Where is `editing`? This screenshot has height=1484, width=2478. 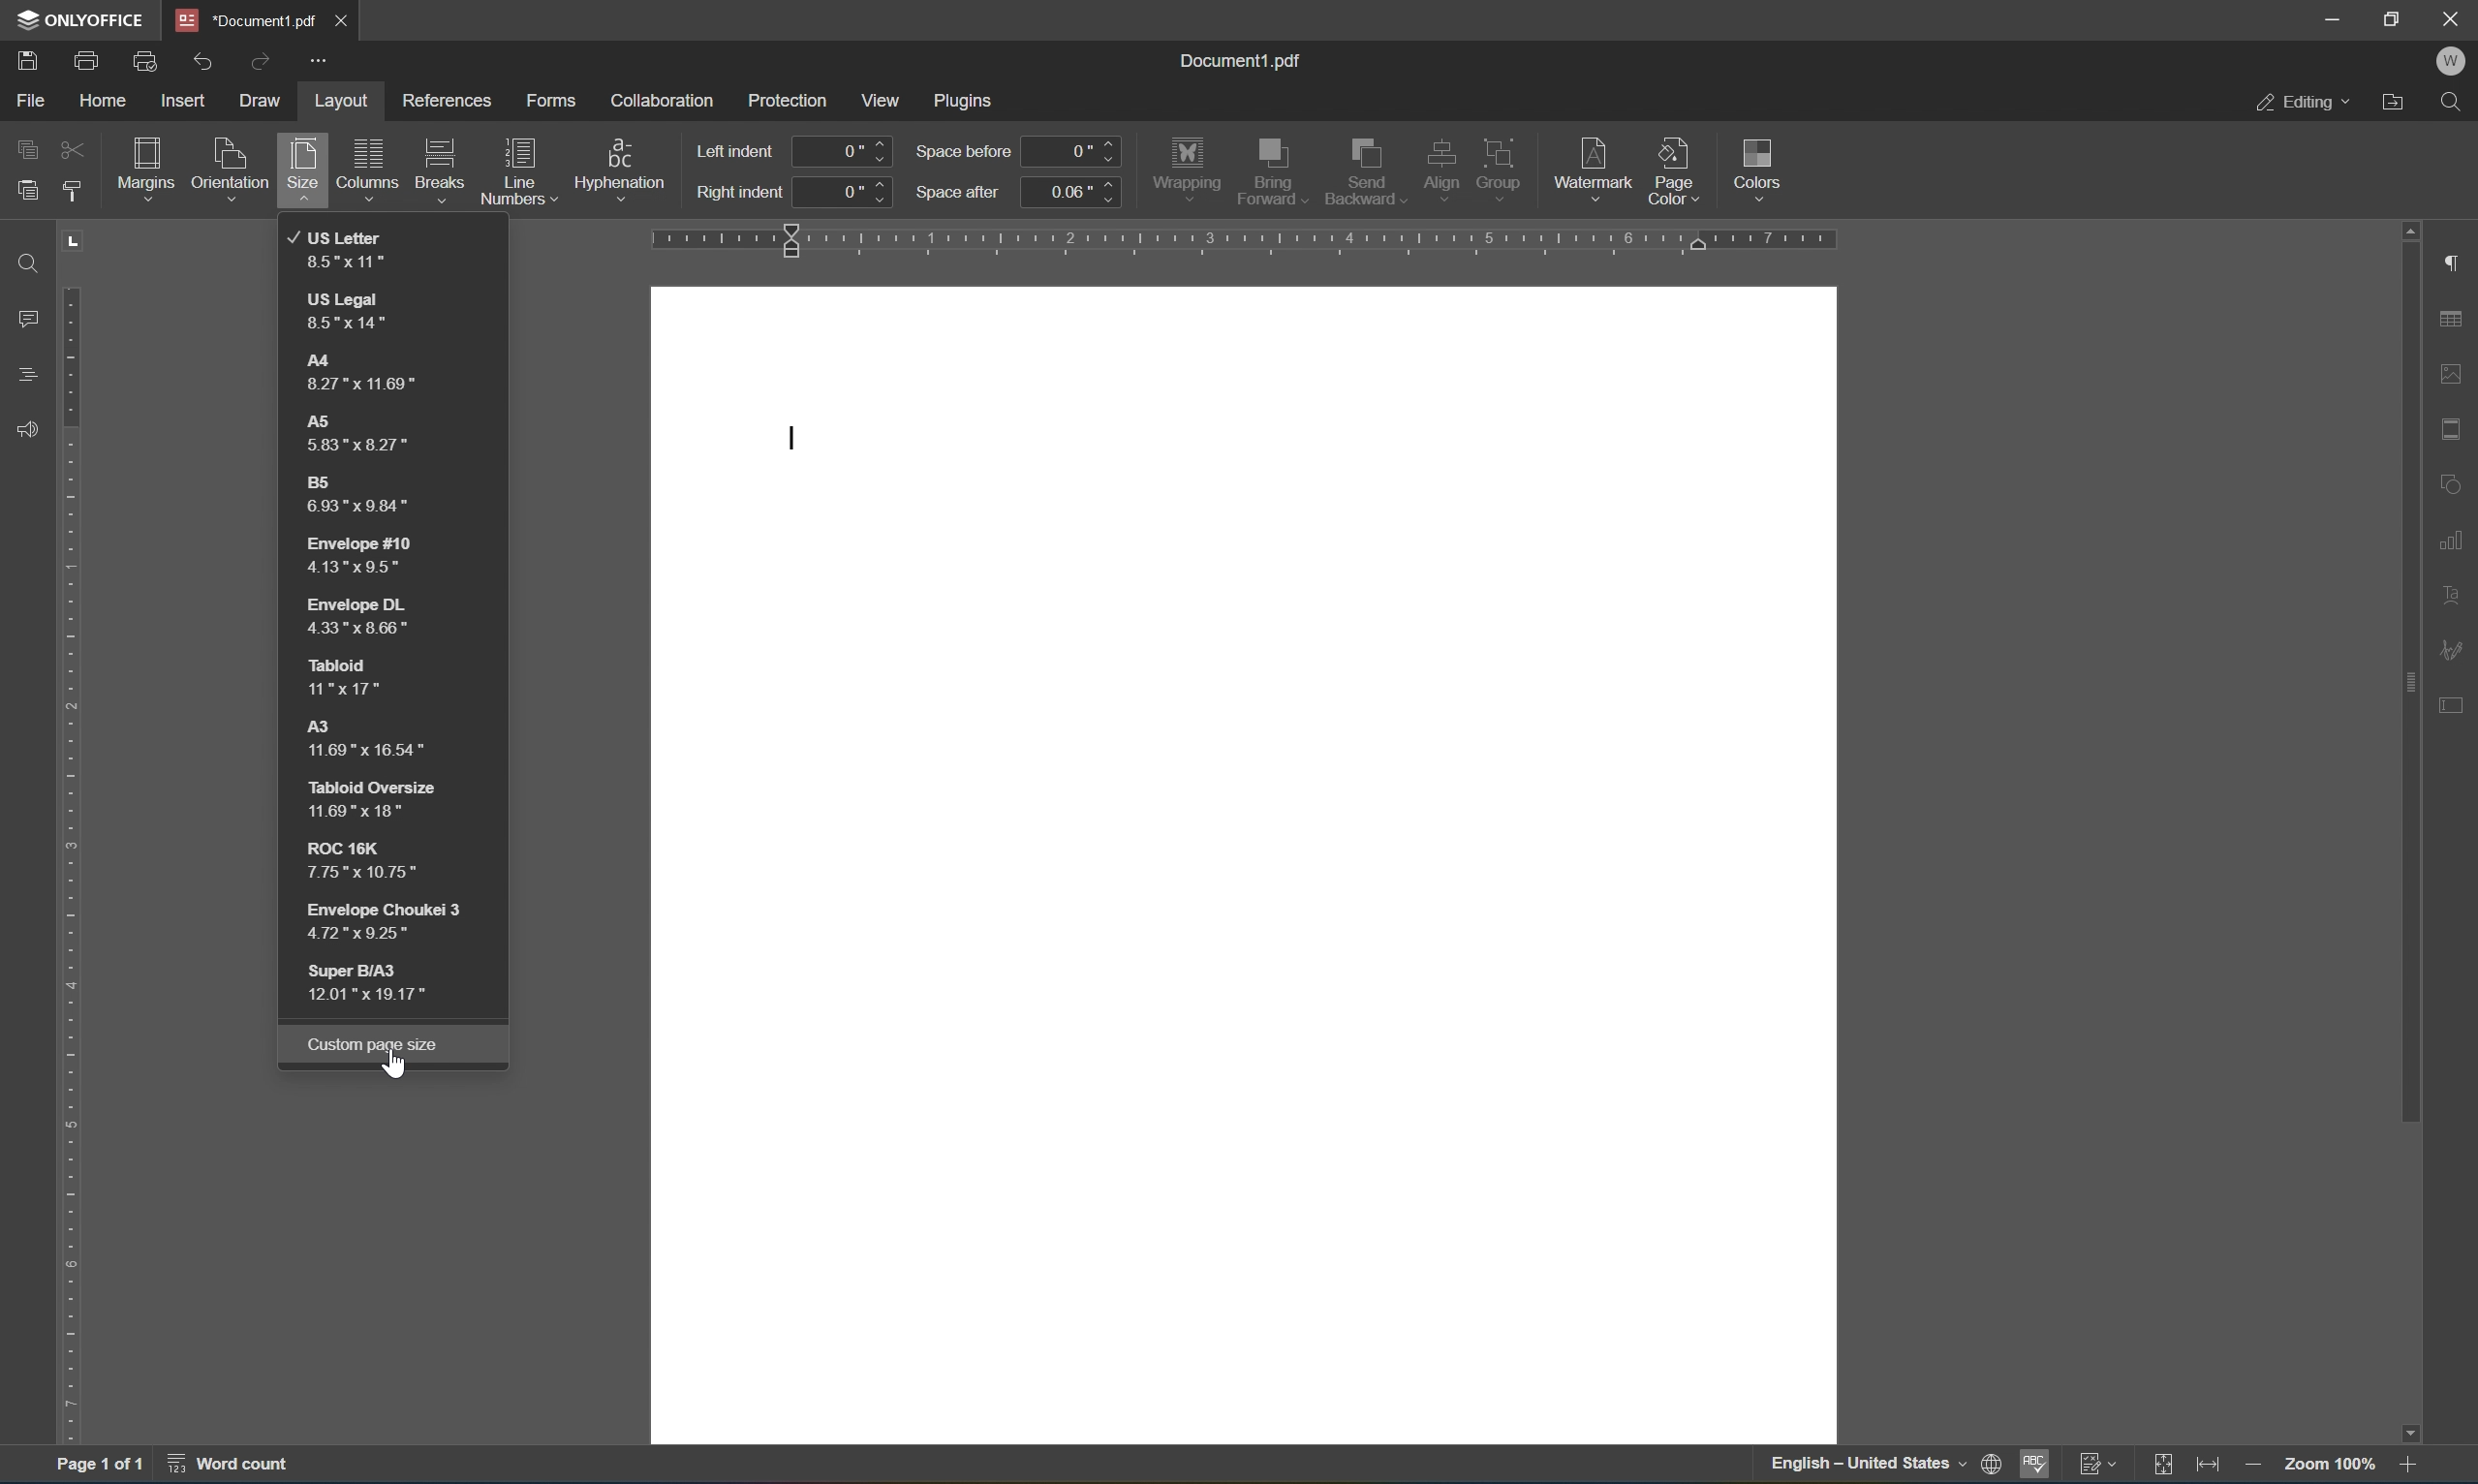 editing is located at coordinates (2302, 104).